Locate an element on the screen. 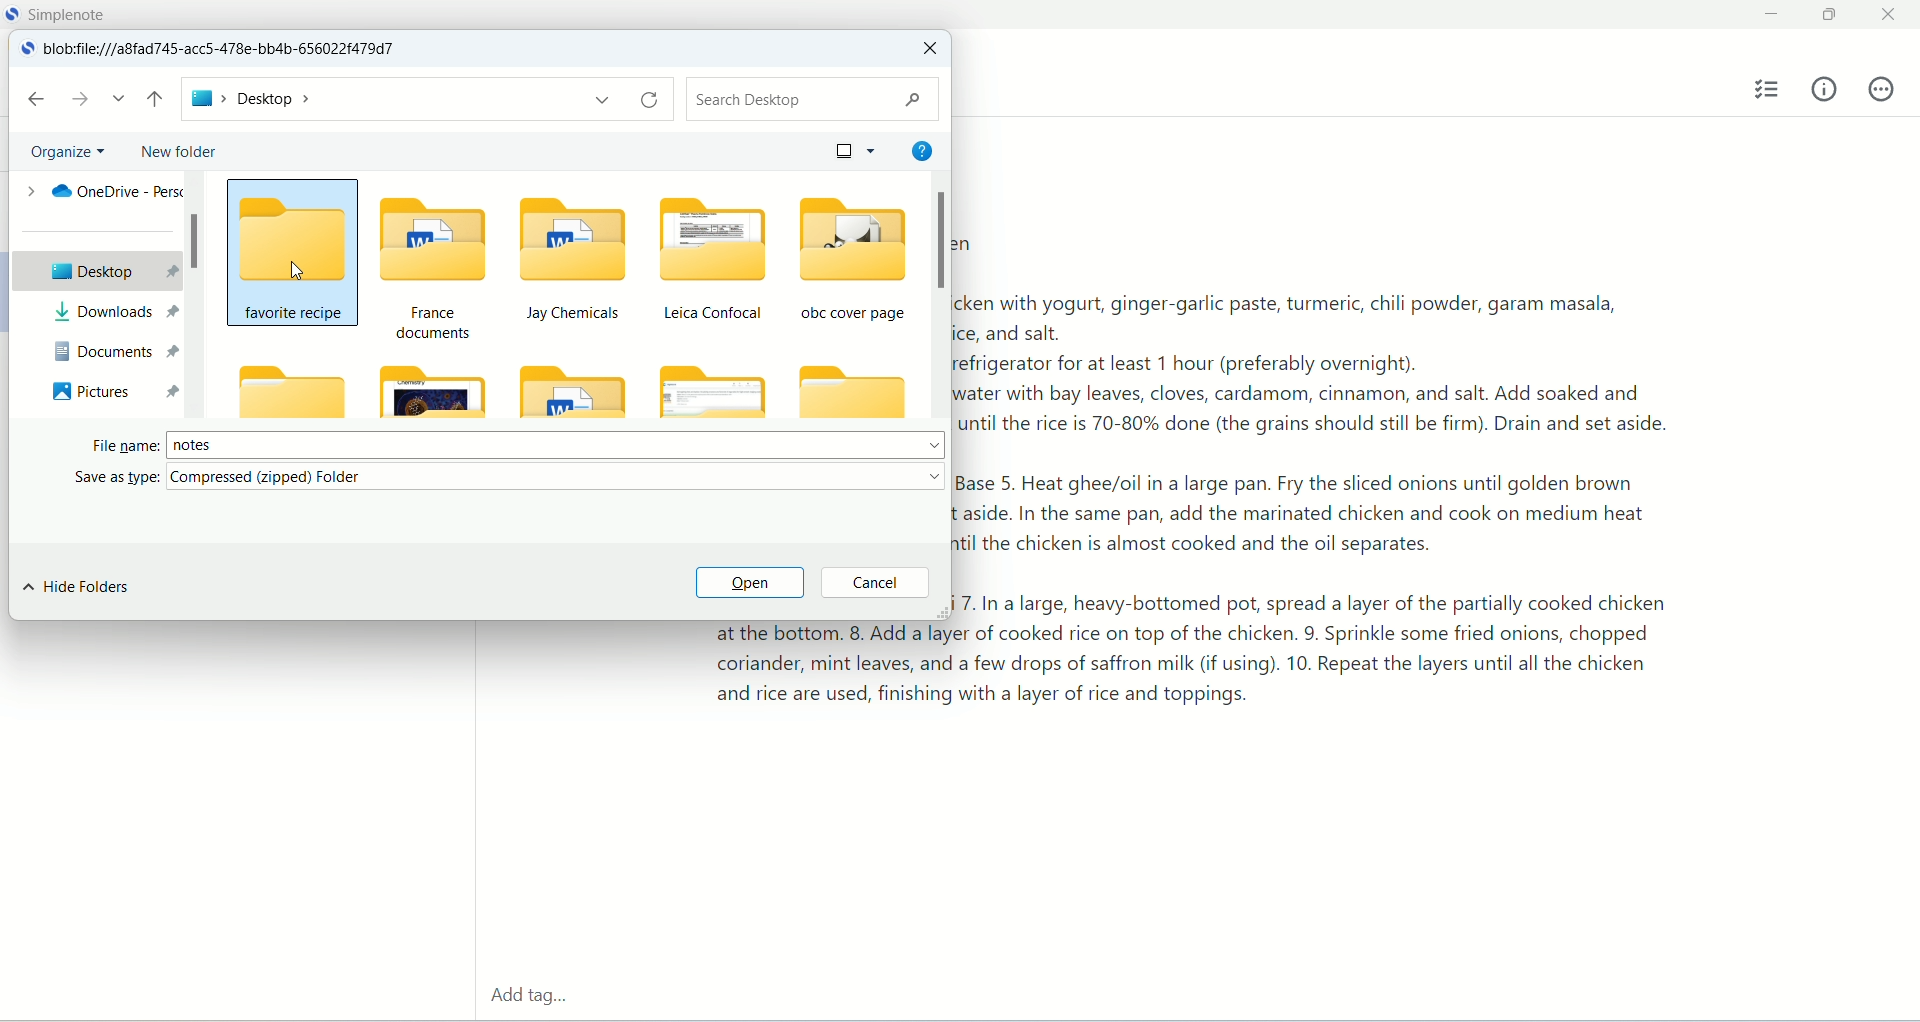 This screenshot has width=1920, height=1022. insert checklist is located at coordinates (1769, 90).